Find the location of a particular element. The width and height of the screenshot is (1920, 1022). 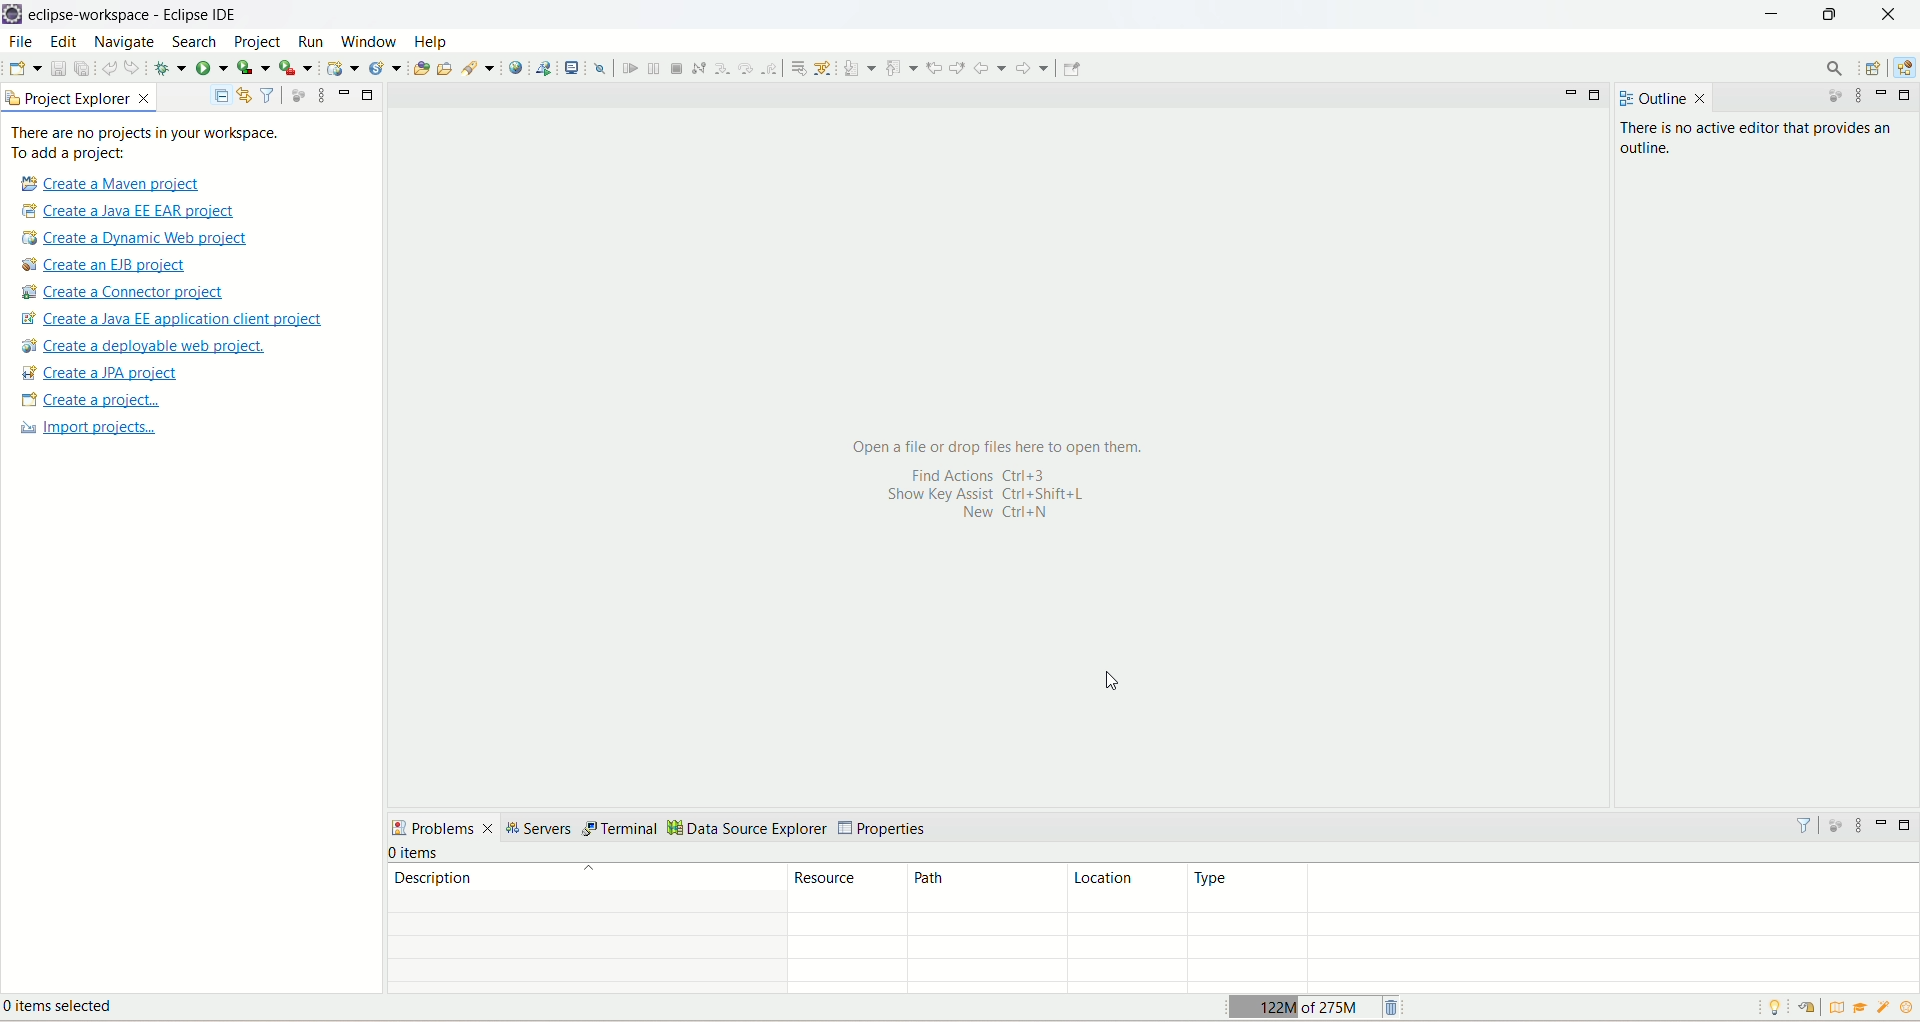

back is located at coordinates (990, 68).